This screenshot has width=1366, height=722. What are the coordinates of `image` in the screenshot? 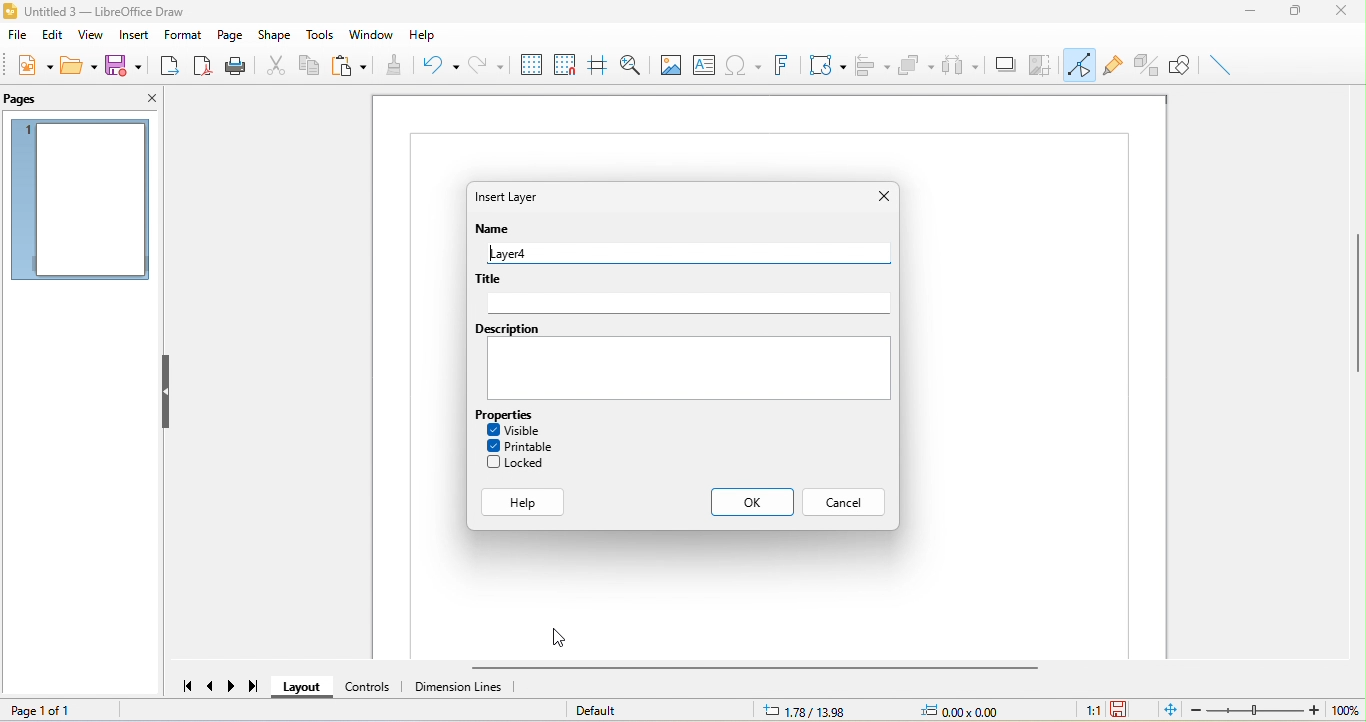 It's located at (670, 67).